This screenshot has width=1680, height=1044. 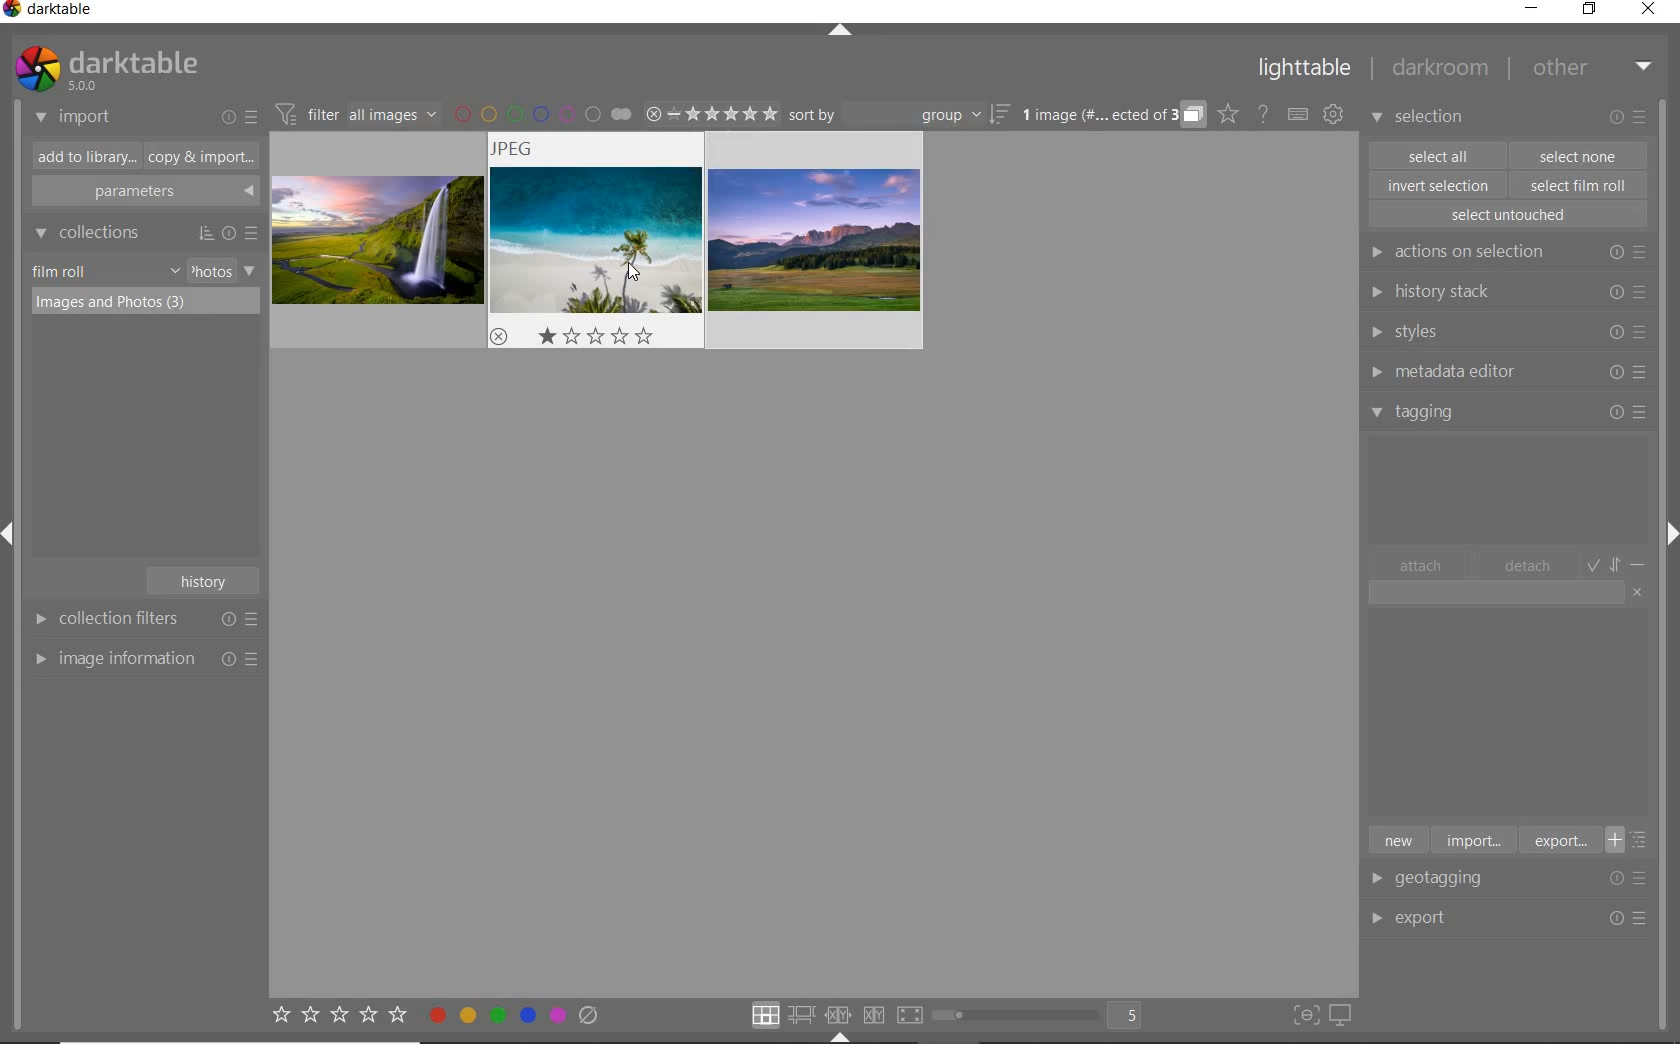 I want to click on close, so click(x=1652, y=11).